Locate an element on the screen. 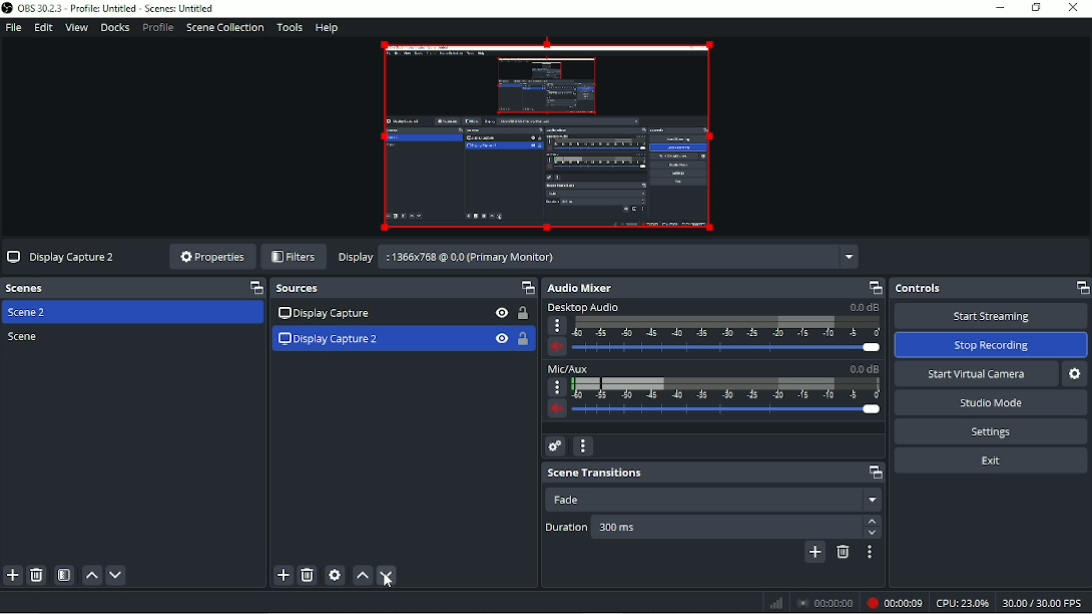 This screenshot has height=614, width=1092. Minimize is located at coordinates (1000, 7).